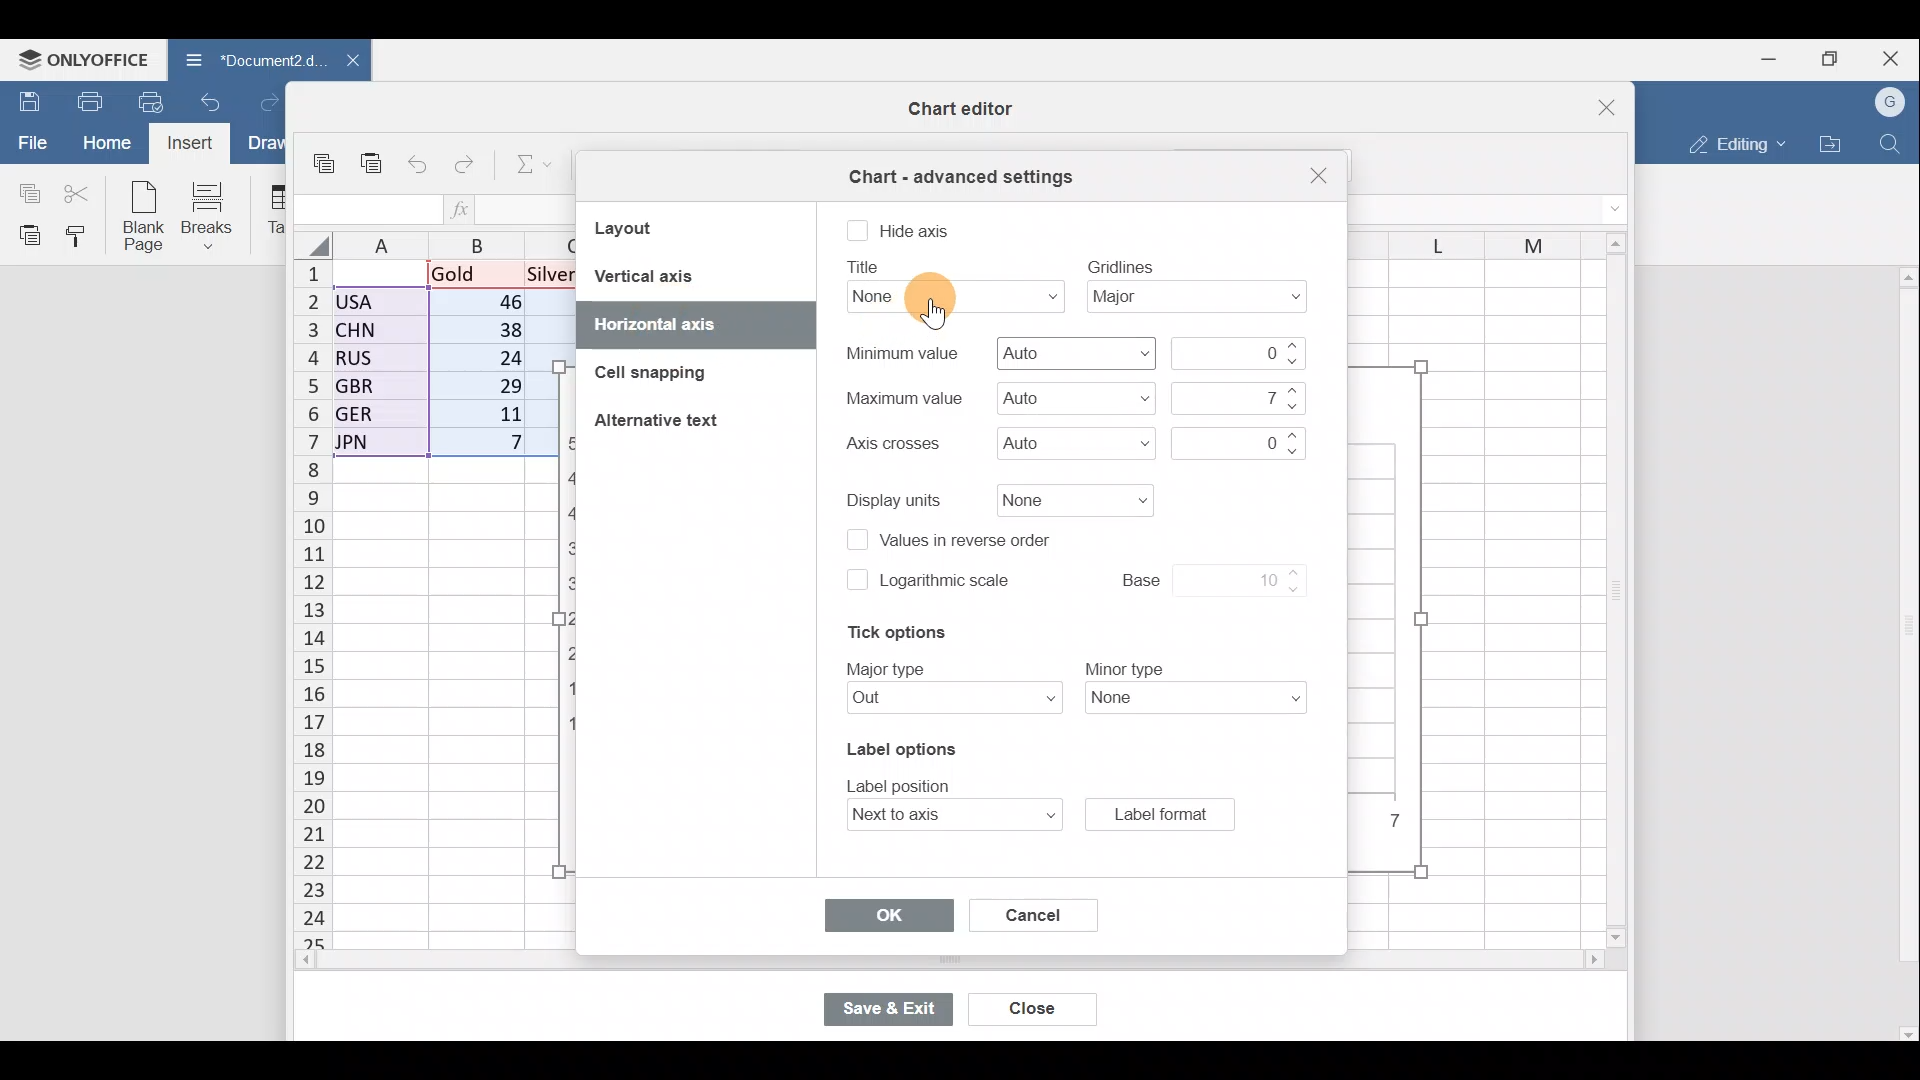  I want to click on Breaks, so click(217, 214).